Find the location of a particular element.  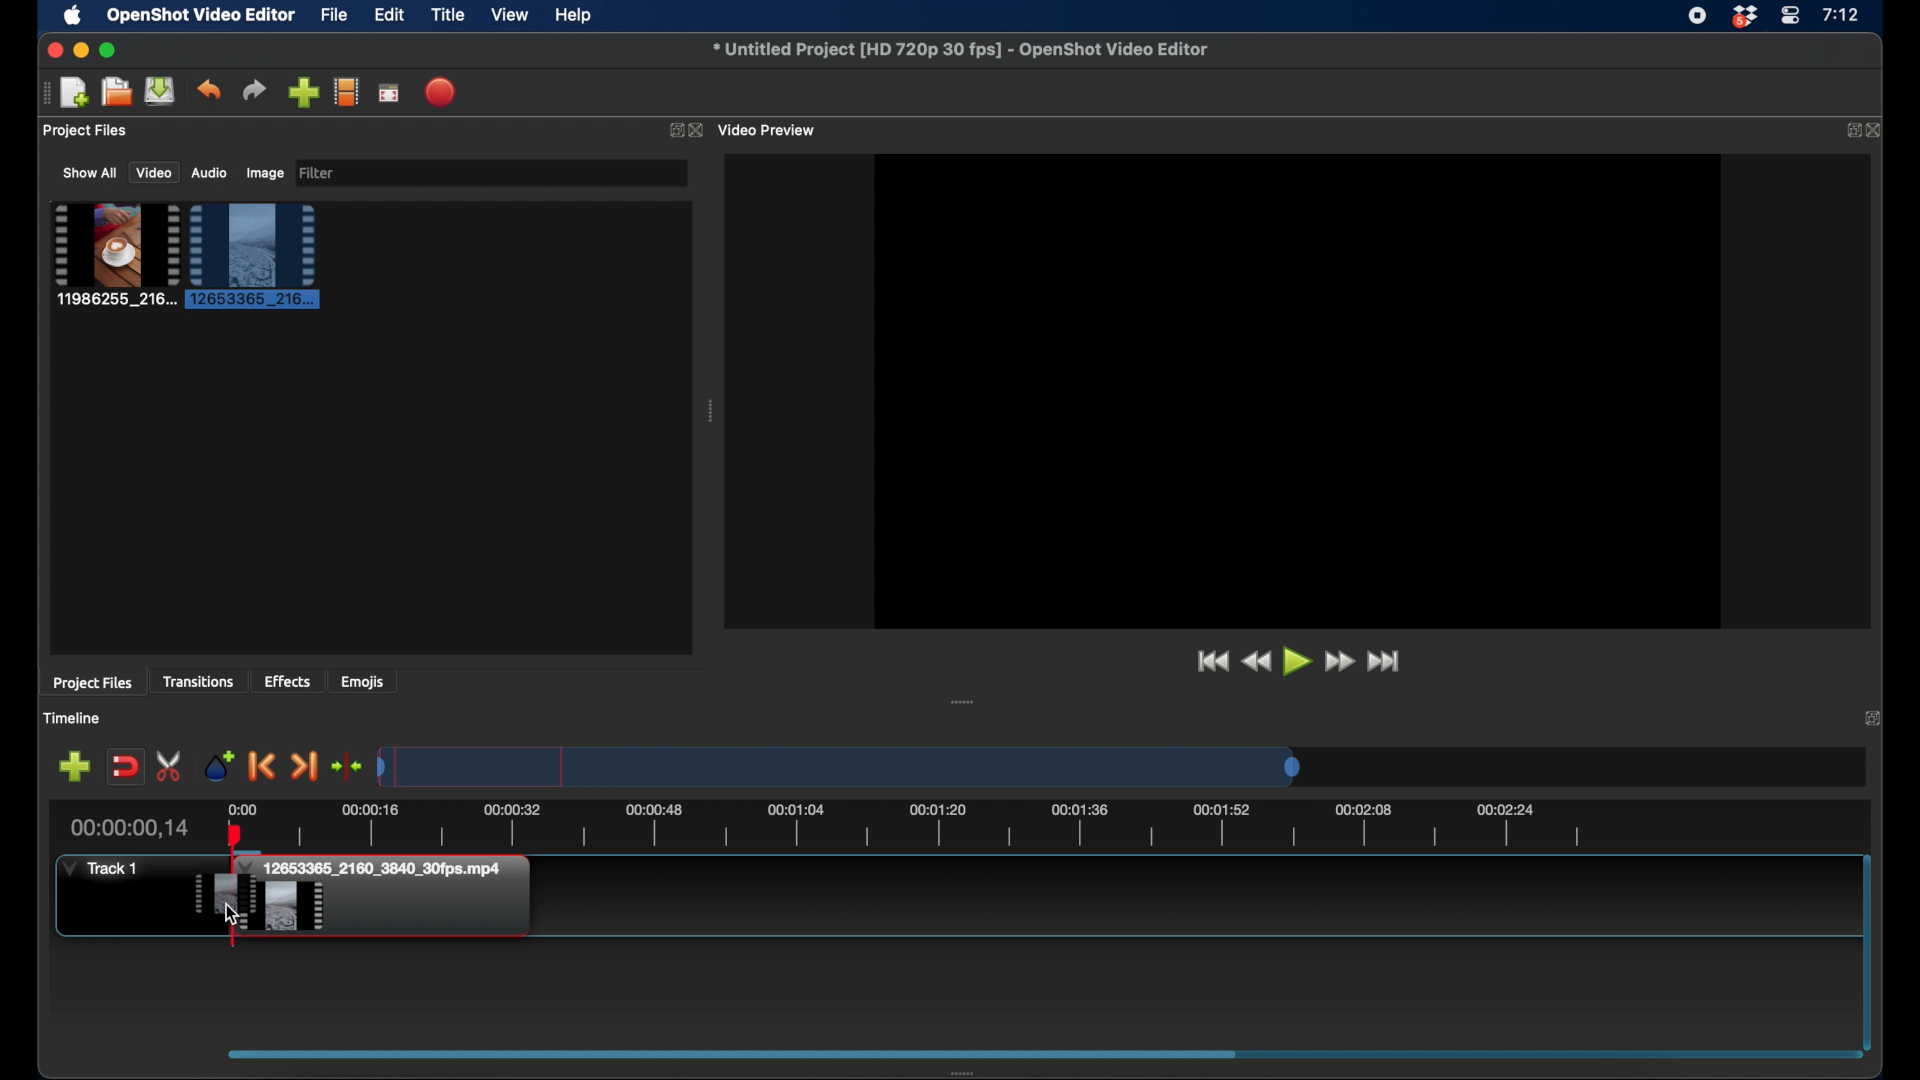

jump to end is located at coordinates (1387, 662).